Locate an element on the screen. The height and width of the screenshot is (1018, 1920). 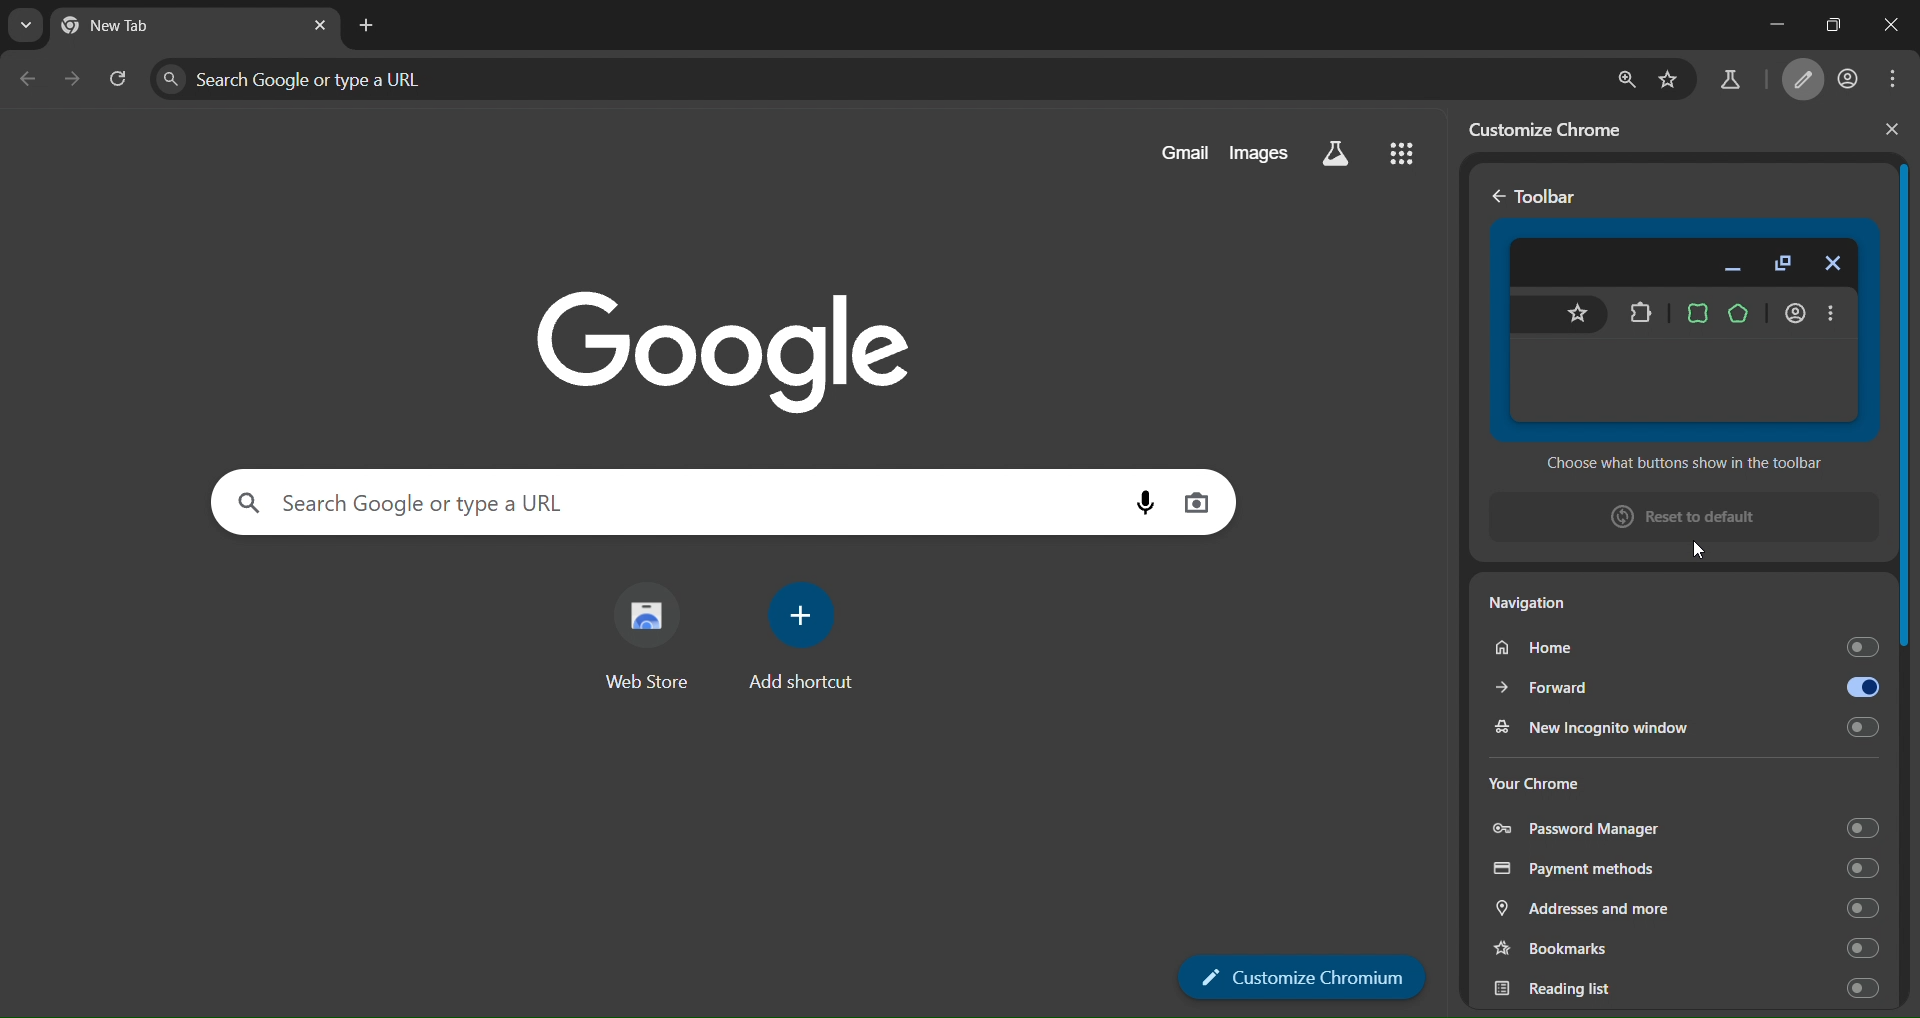
go back one page is located at coordinates (25, 81).